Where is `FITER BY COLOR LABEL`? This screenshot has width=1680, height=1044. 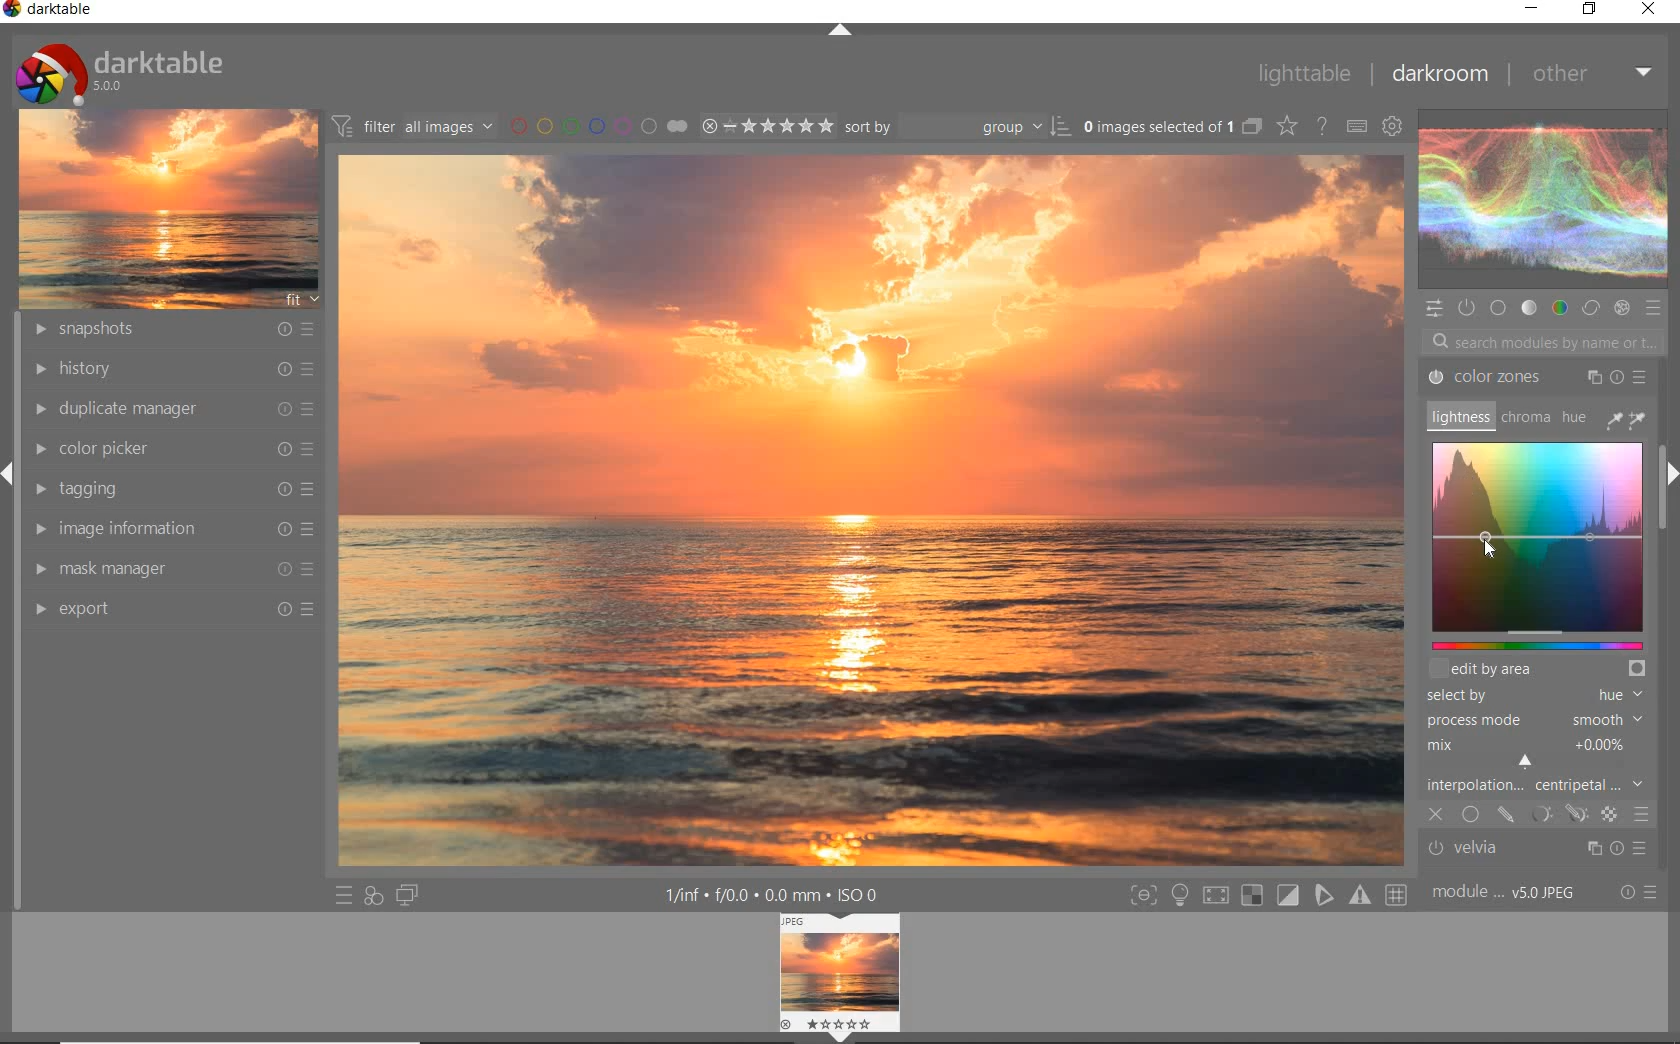 FITER BY COLOR LABEL is located at coordinates (597, 125).